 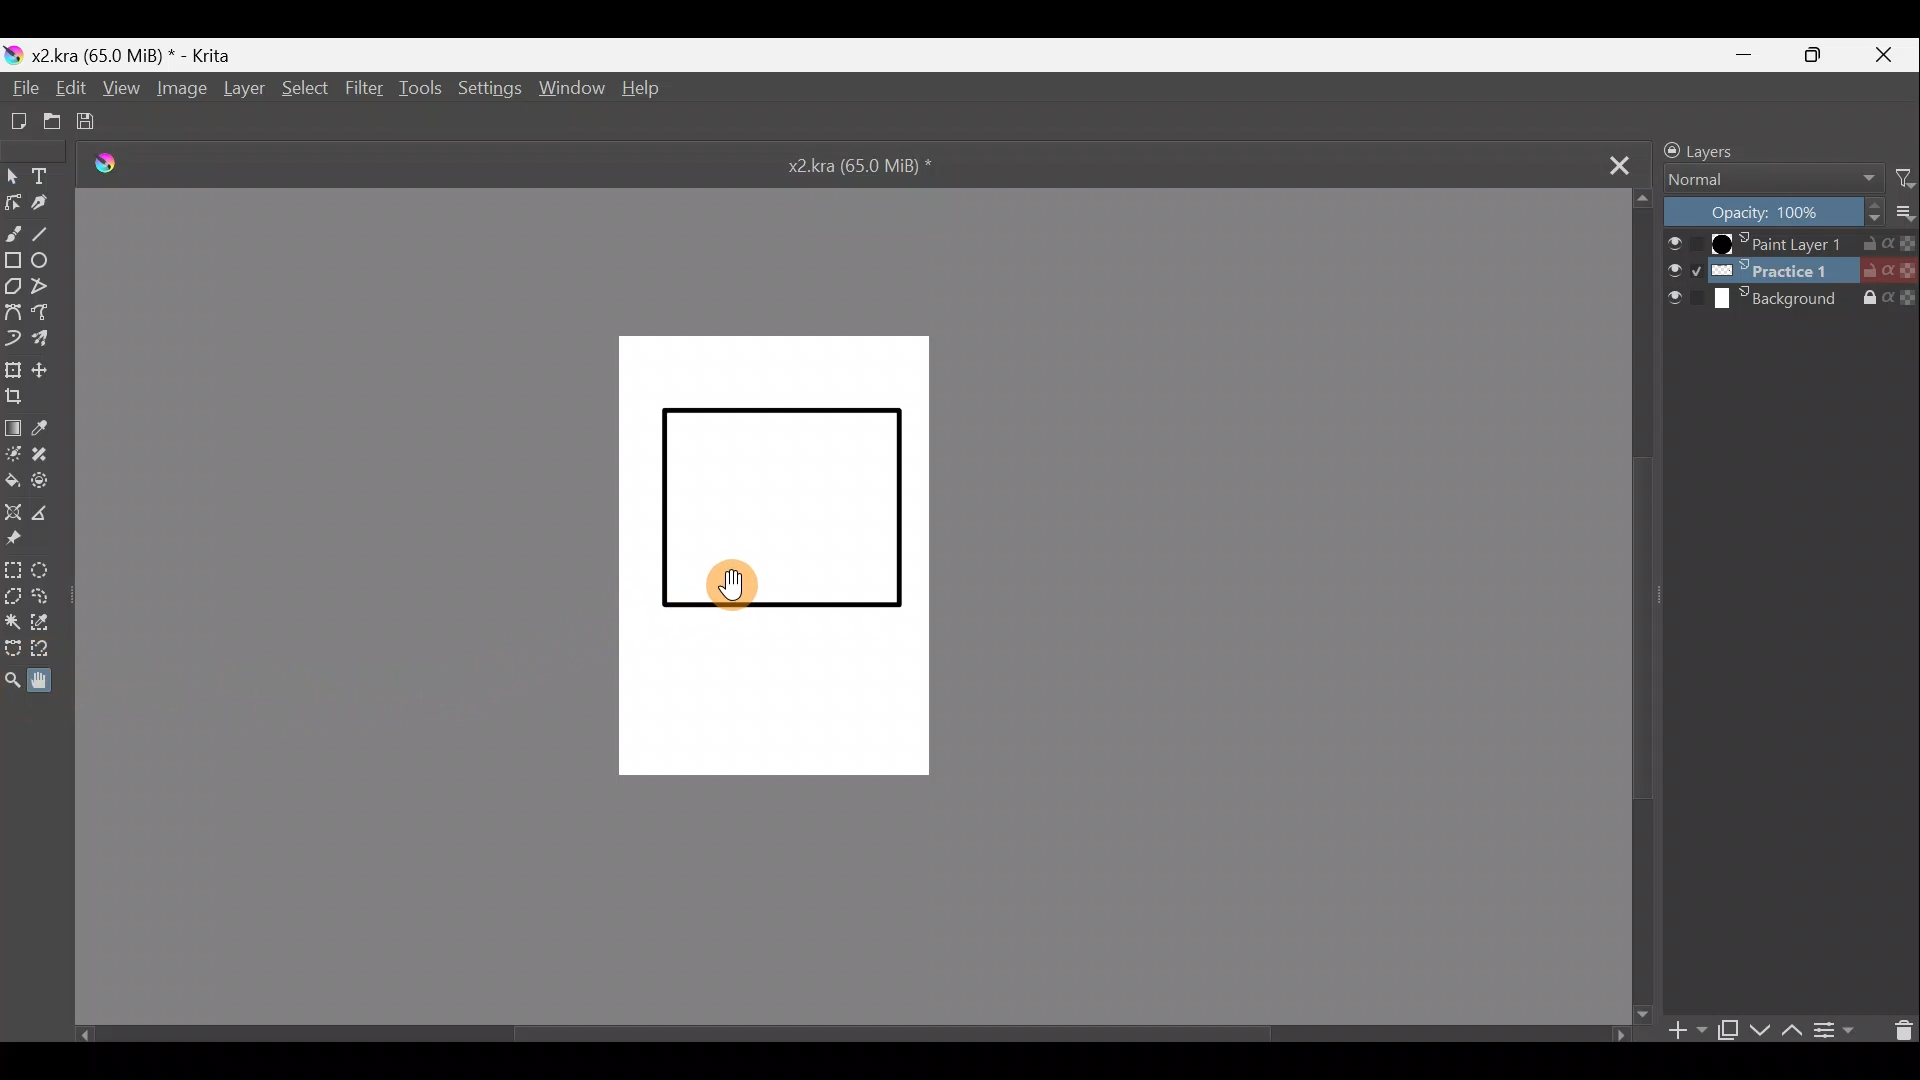 I want to click on Minimize, so click(x=1745, y=54).